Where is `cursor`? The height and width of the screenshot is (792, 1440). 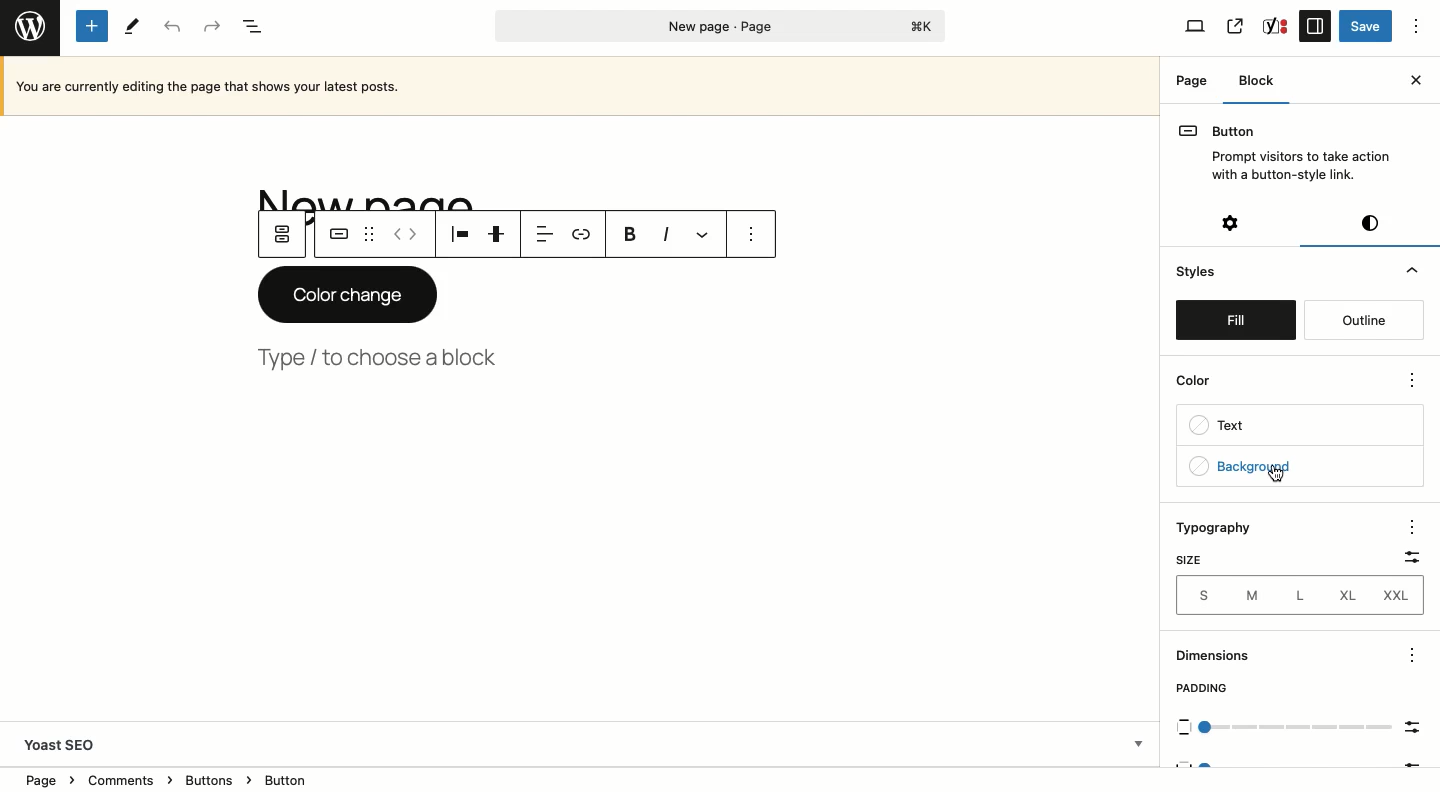 cursor is located at coordinates (1277, 475).